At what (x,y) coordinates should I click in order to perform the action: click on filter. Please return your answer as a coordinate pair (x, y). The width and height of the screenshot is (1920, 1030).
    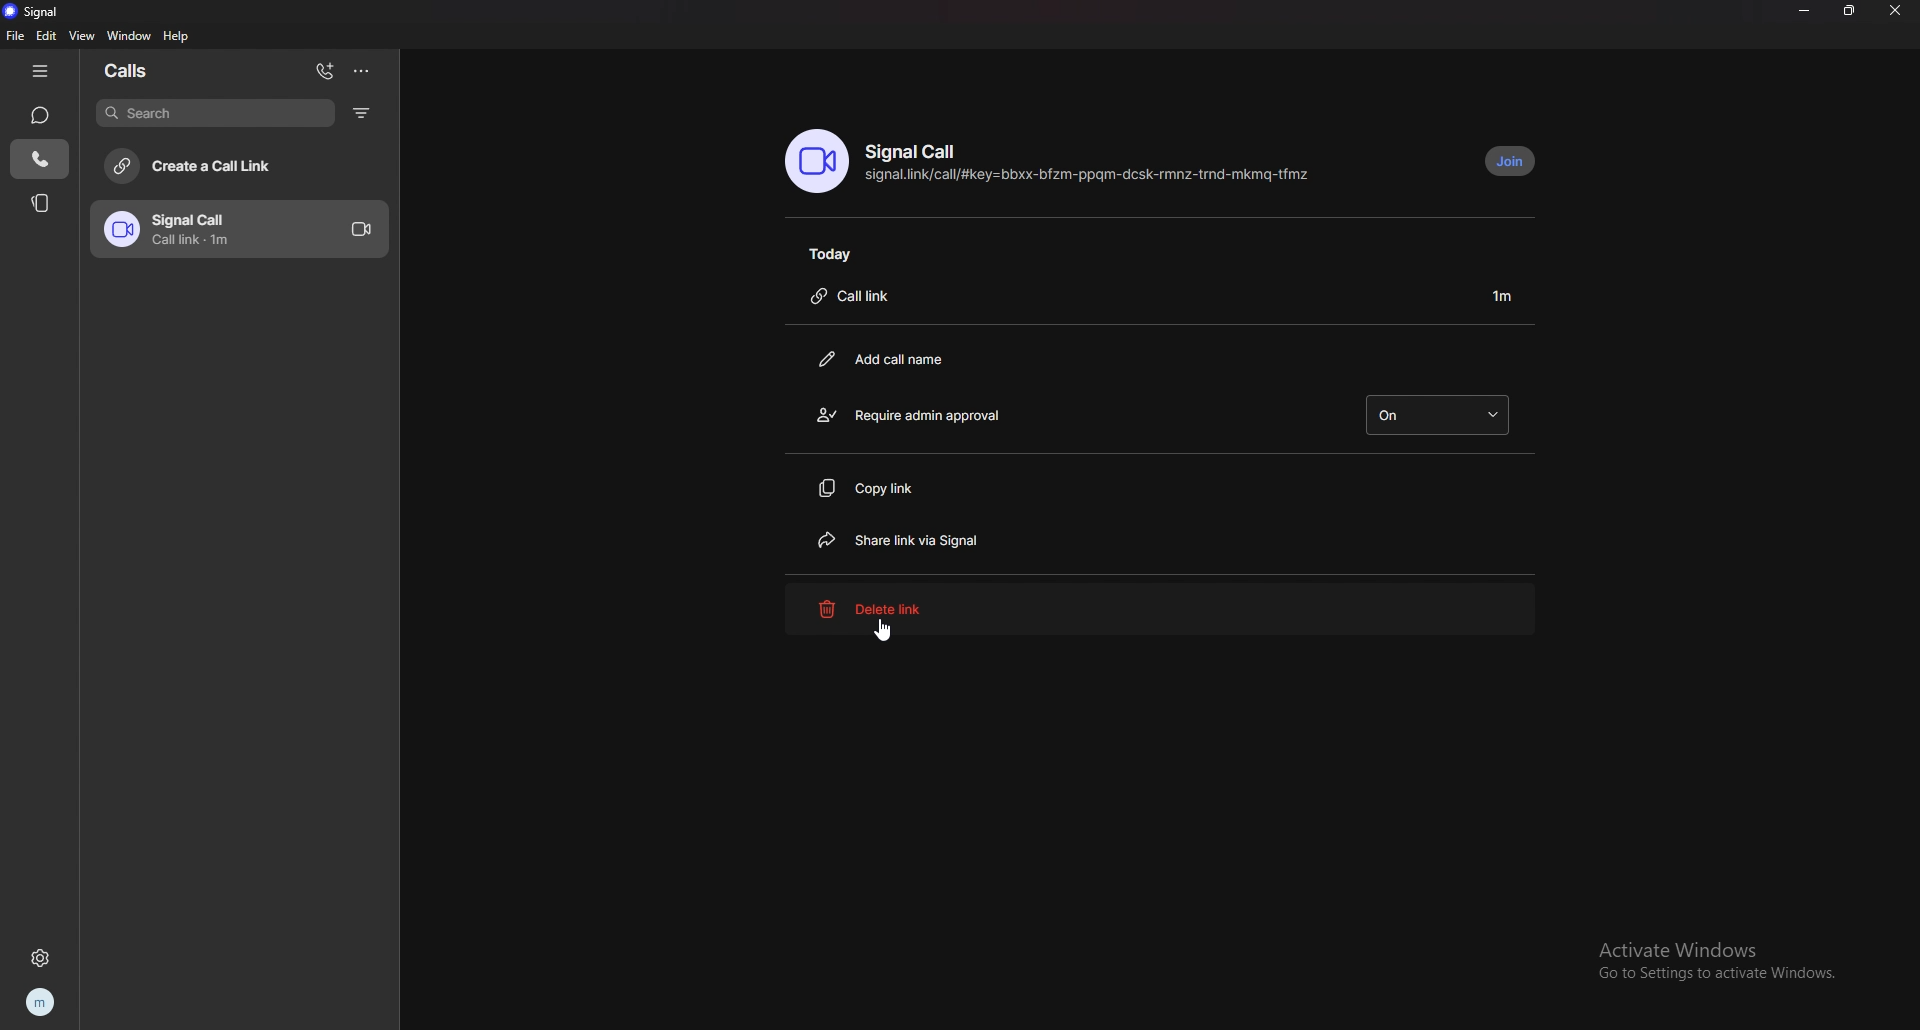
    Looking at the image, I should click on (366, 112).